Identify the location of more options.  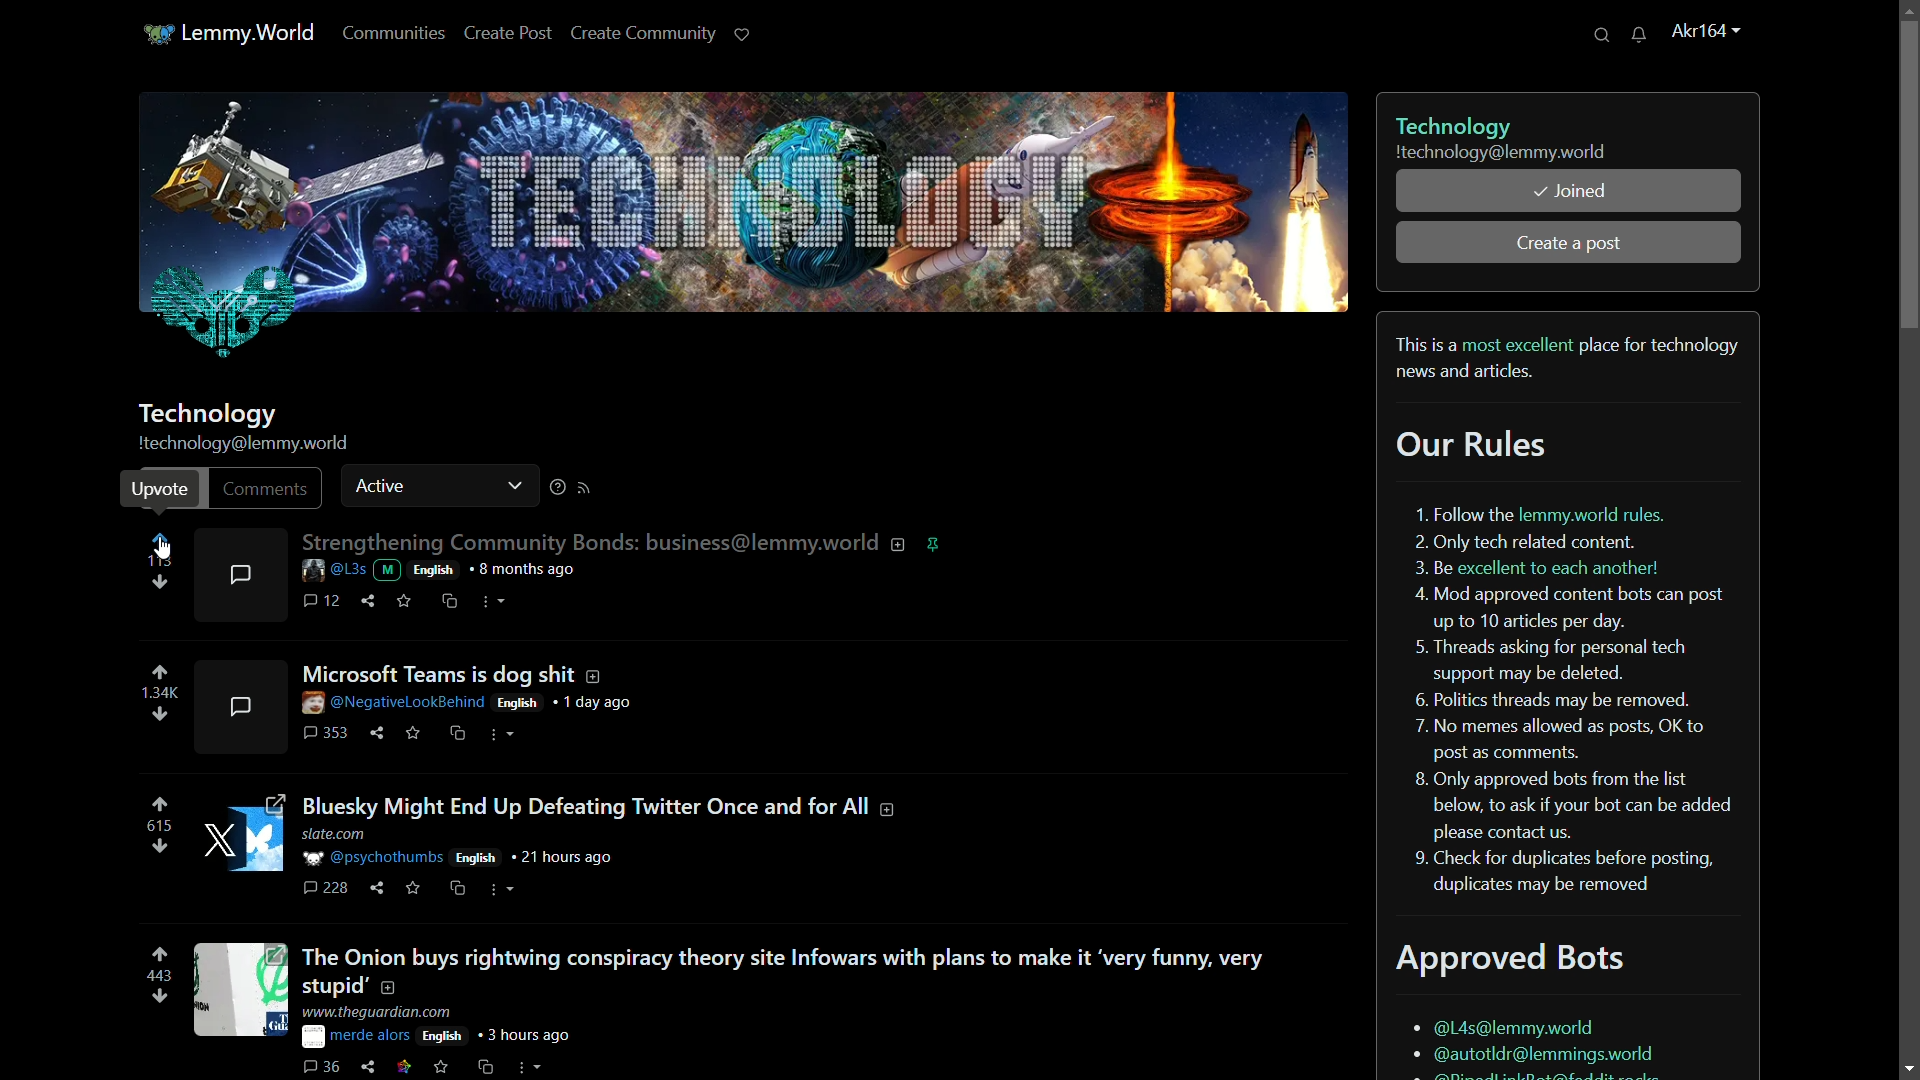
(566, 488).